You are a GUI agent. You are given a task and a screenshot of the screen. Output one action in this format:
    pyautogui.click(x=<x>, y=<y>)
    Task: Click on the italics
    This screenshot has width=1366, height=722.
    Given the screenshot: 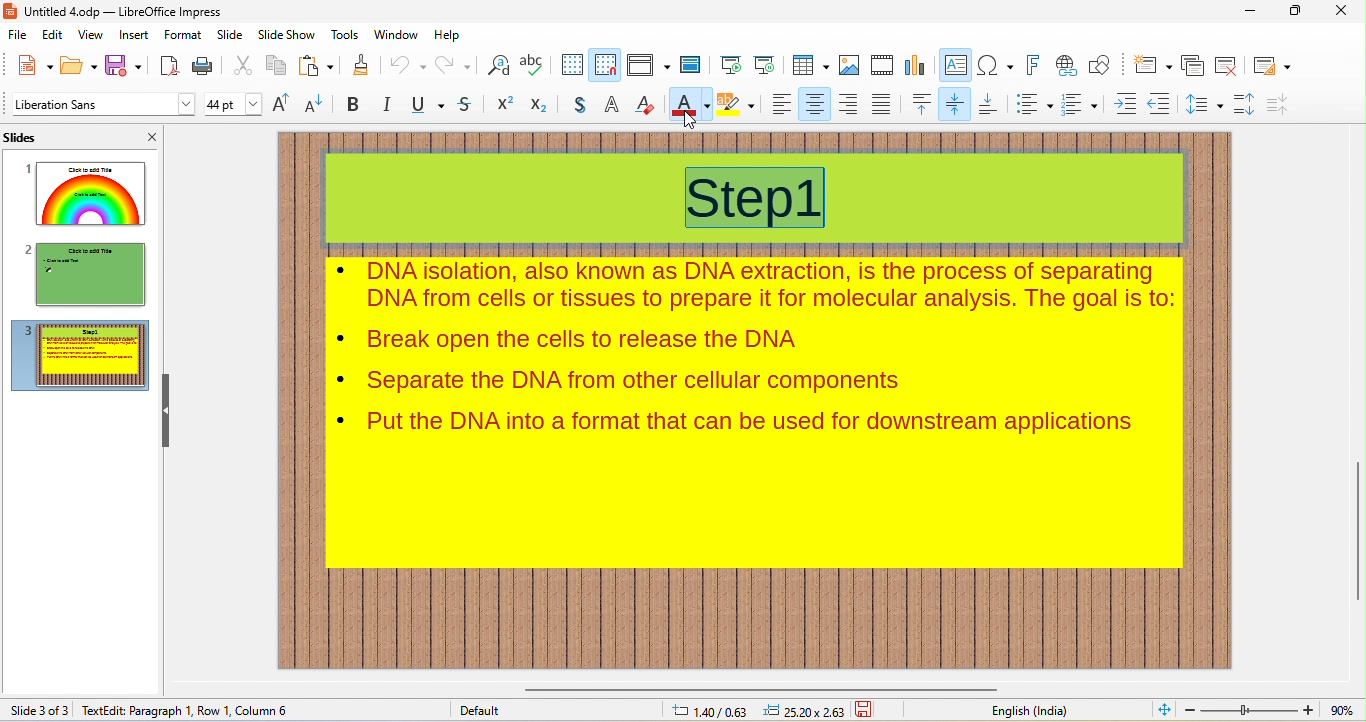 What is the action you would take?
    pyautogui.click(x=388, y=106)
    